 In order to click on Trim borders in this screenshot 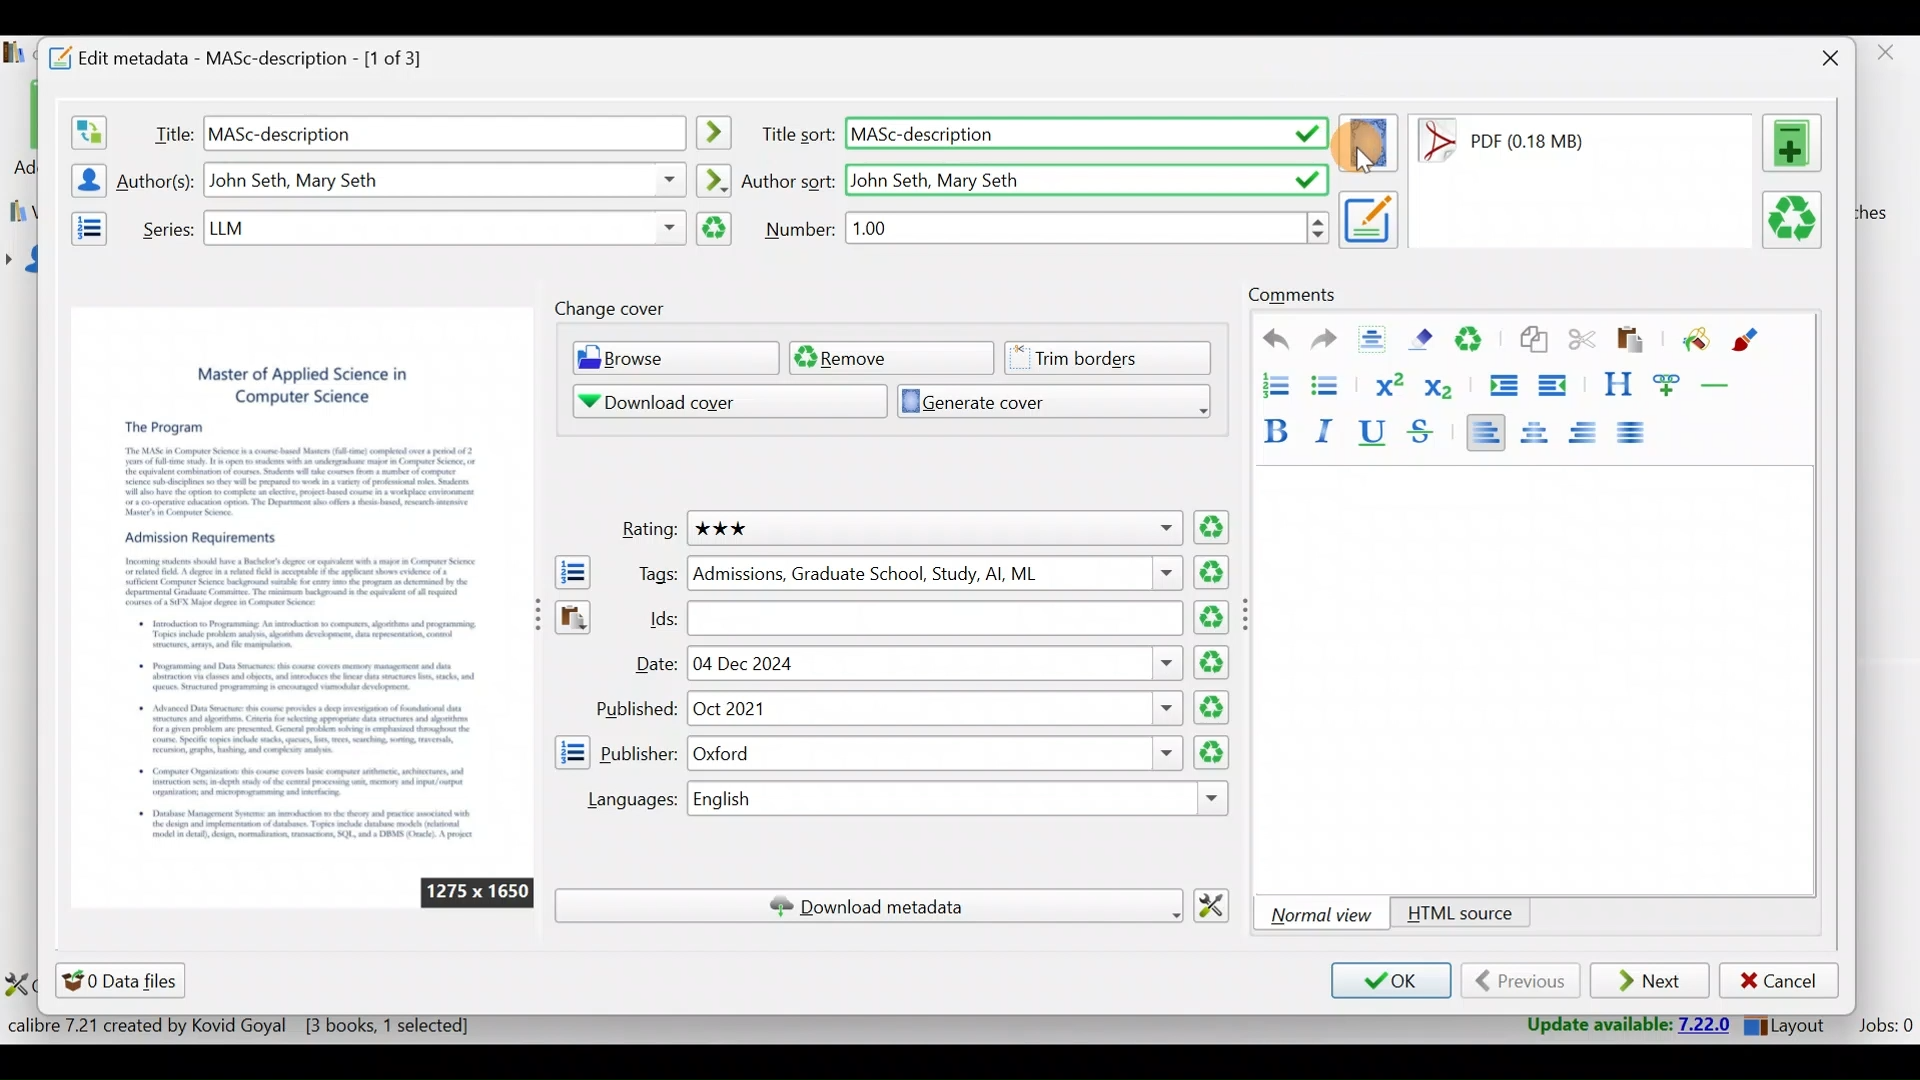, I will do `click(1115, 356)`.